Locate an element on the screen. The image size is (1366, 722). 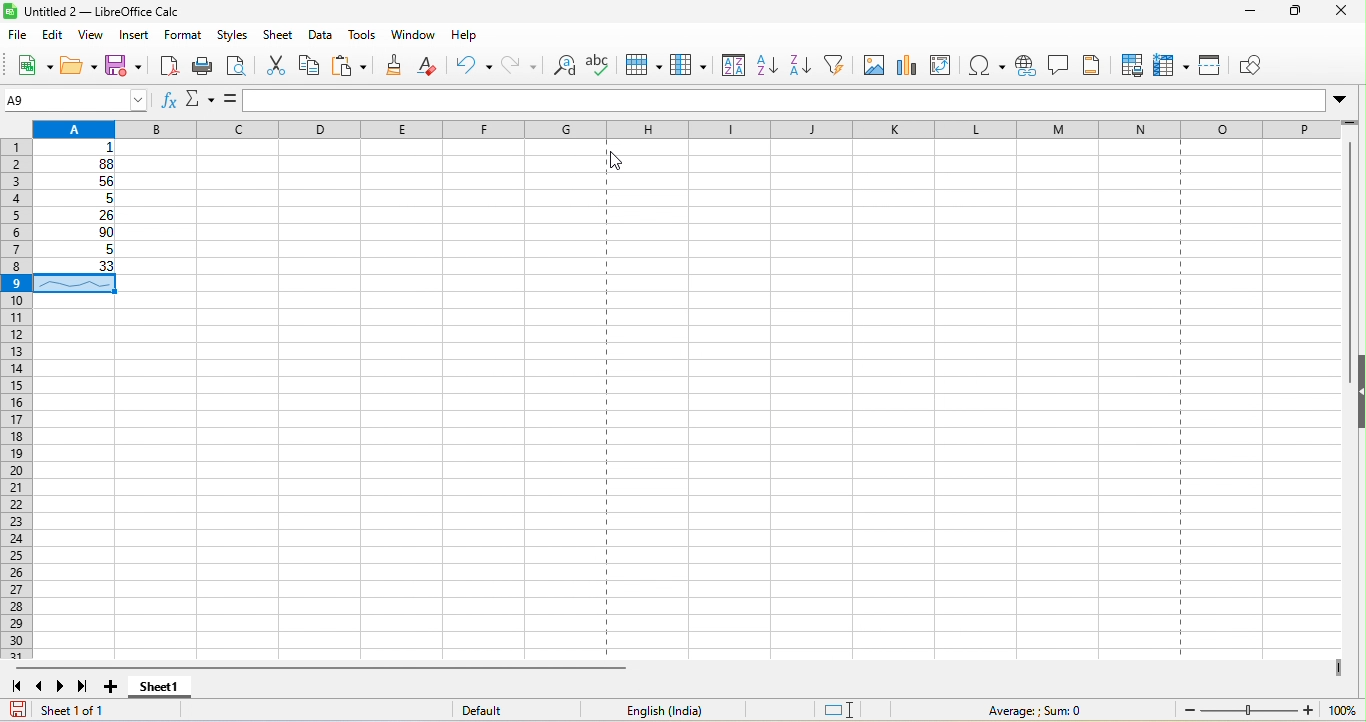
add sheet is located at coordinates (113, 687).